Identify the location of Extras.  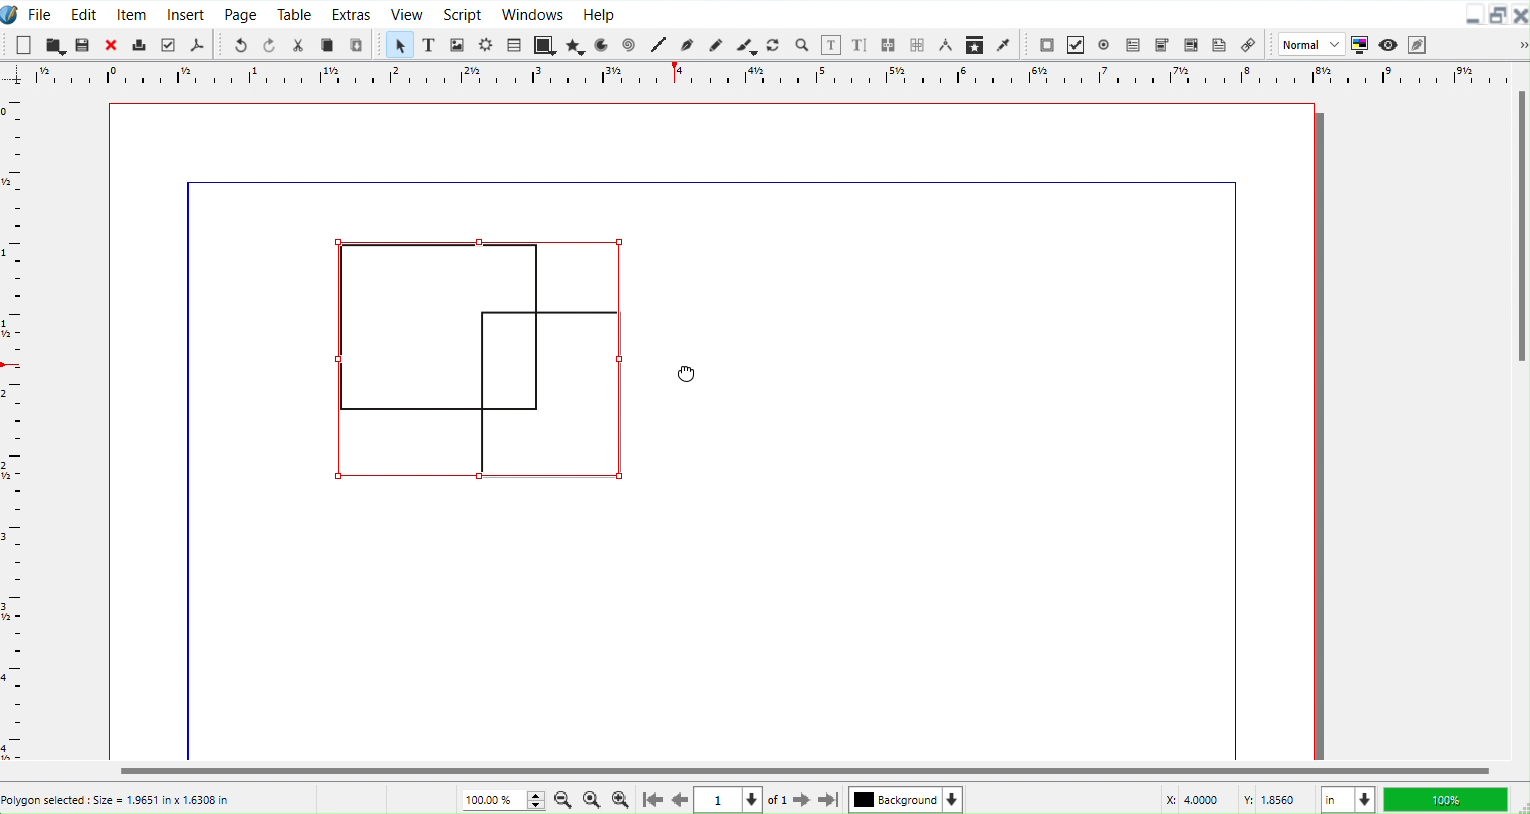
(352, 13).